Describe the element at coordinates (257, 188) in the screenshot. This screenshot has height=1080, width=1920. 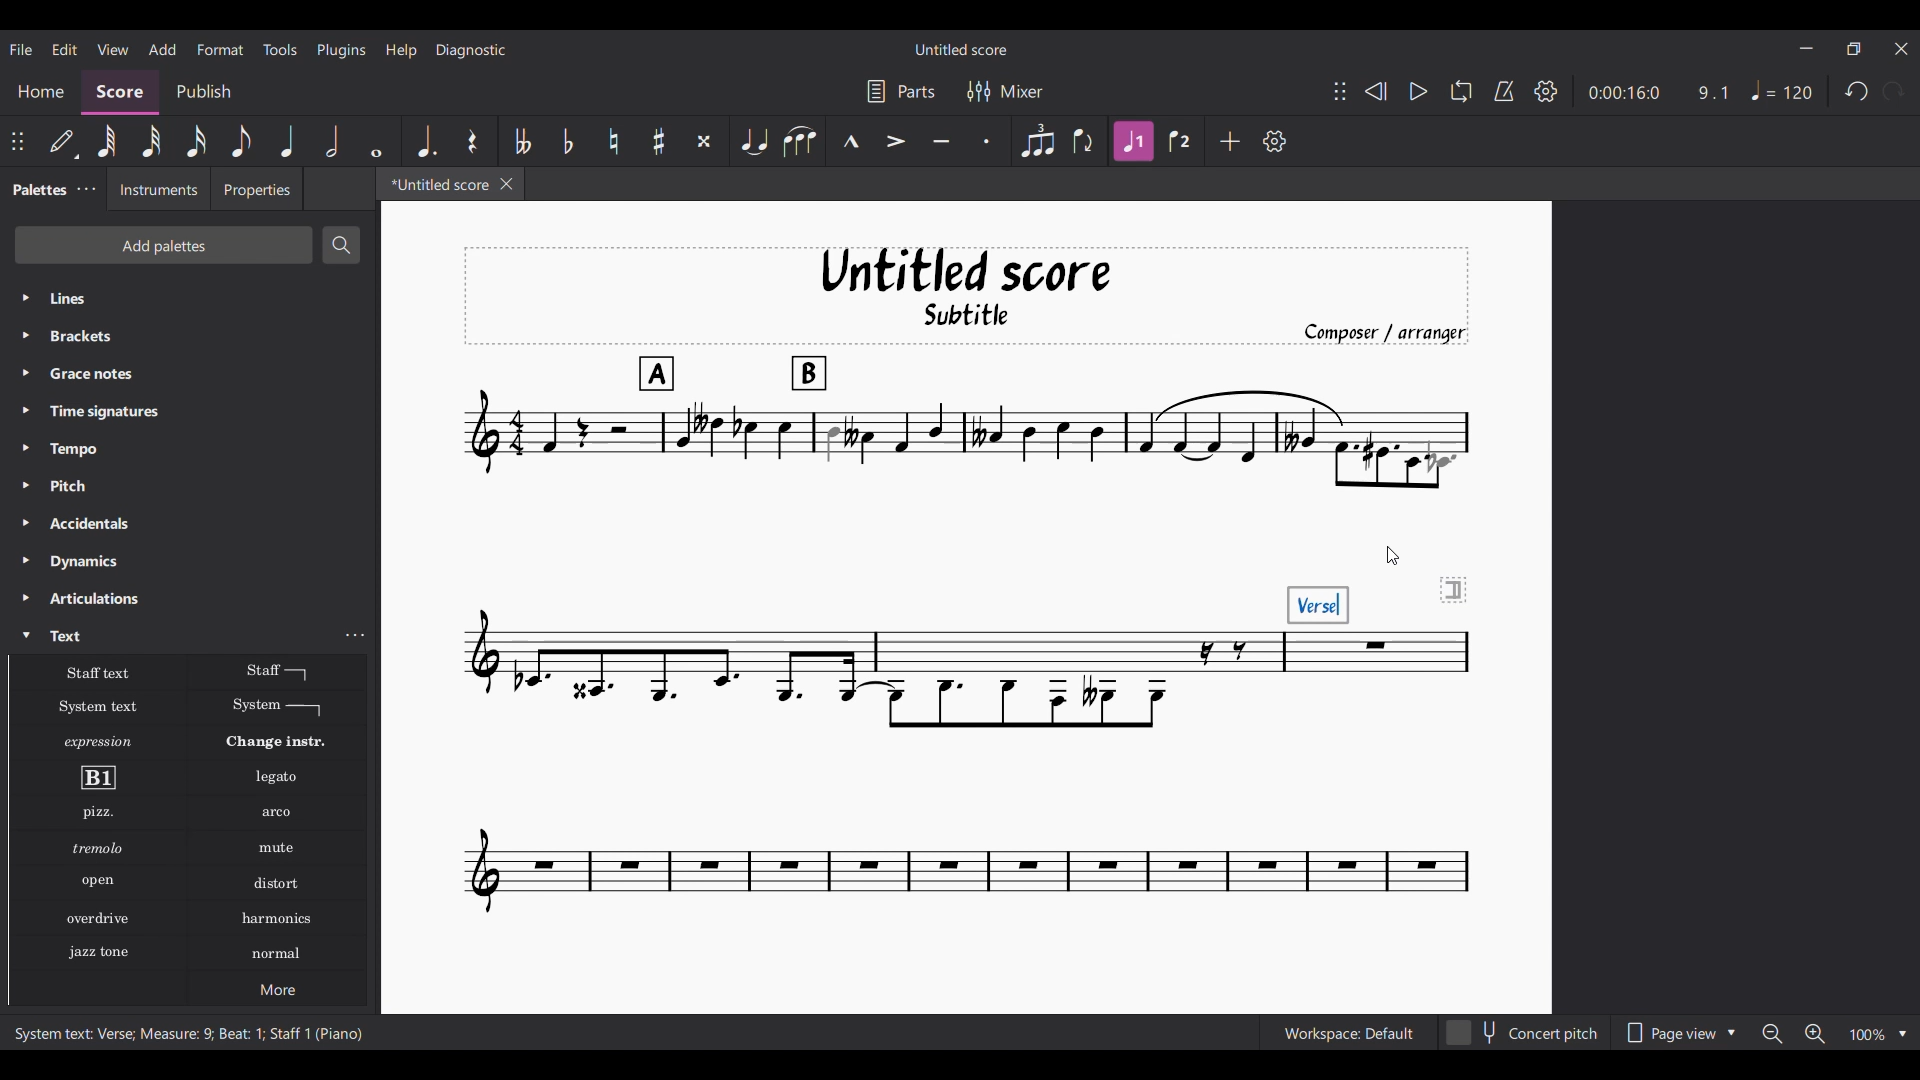
I see `Properties` at that location.